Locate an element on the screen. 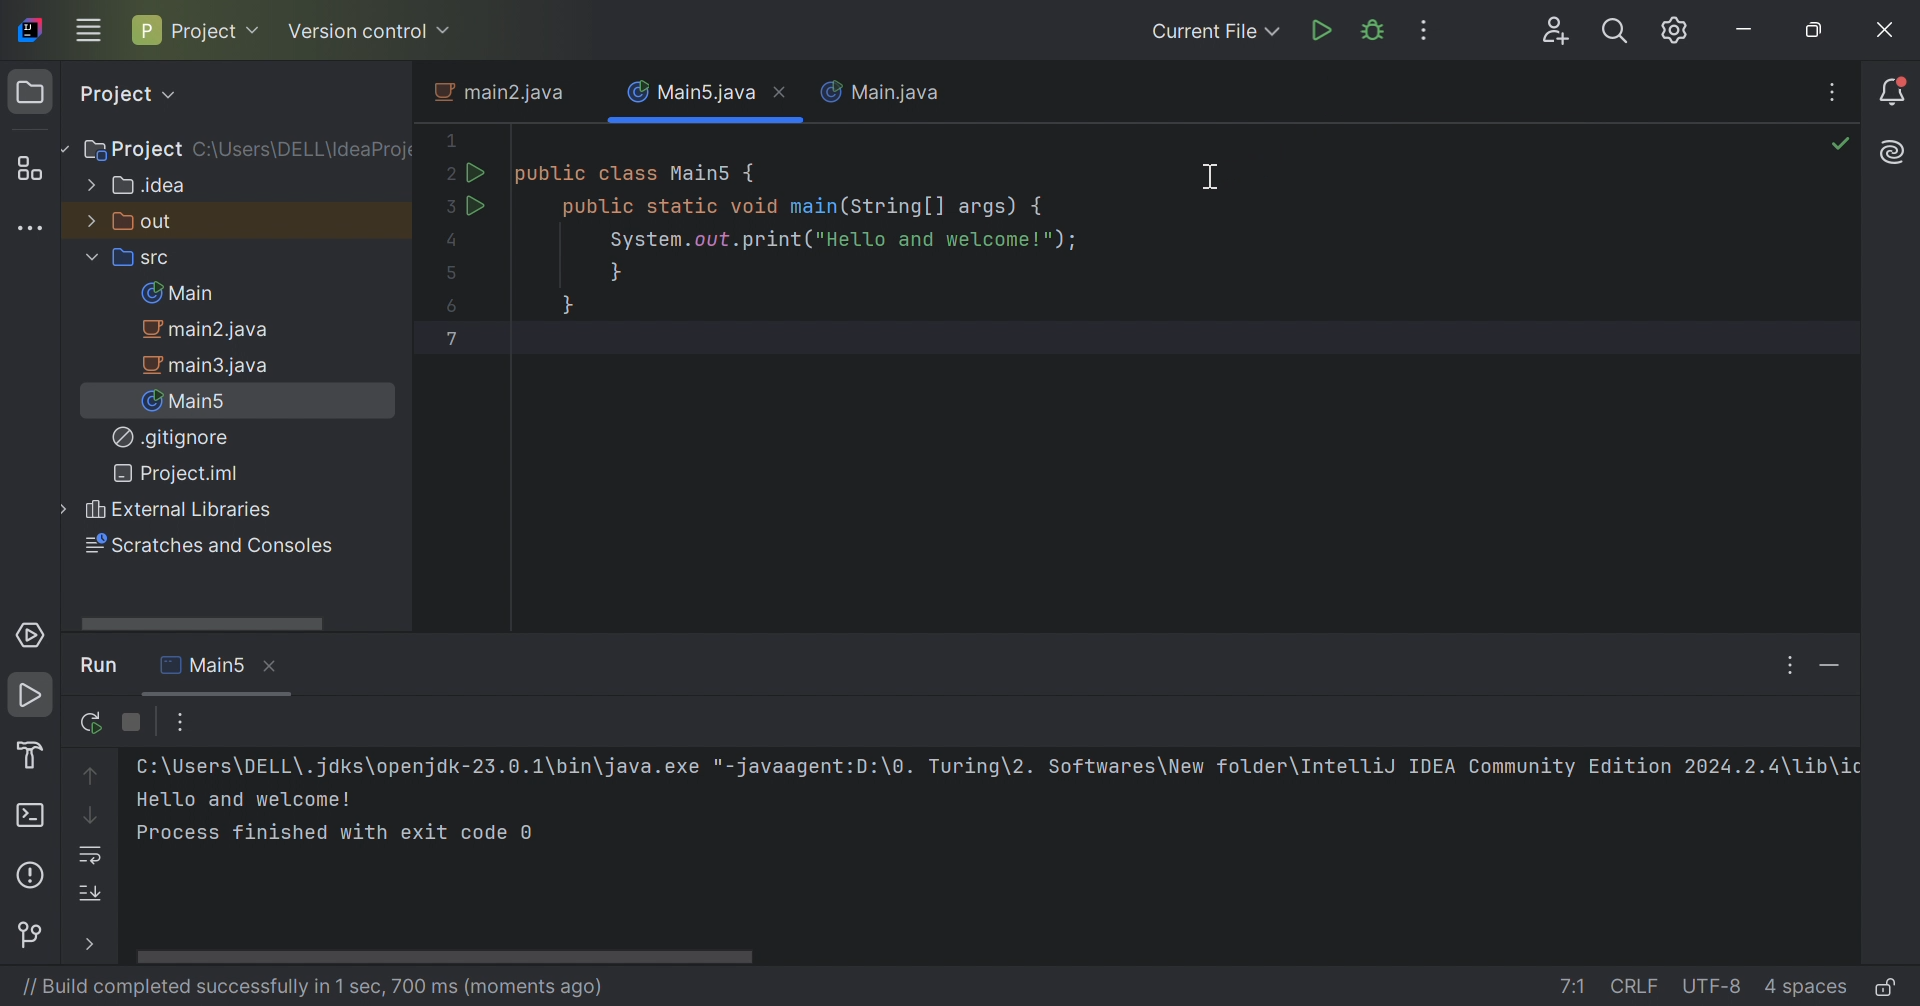  C:\uSERS\DELL\.jdks\openjdk\-23.0.1\bin\java.exe is located at coordinates (415, 766).